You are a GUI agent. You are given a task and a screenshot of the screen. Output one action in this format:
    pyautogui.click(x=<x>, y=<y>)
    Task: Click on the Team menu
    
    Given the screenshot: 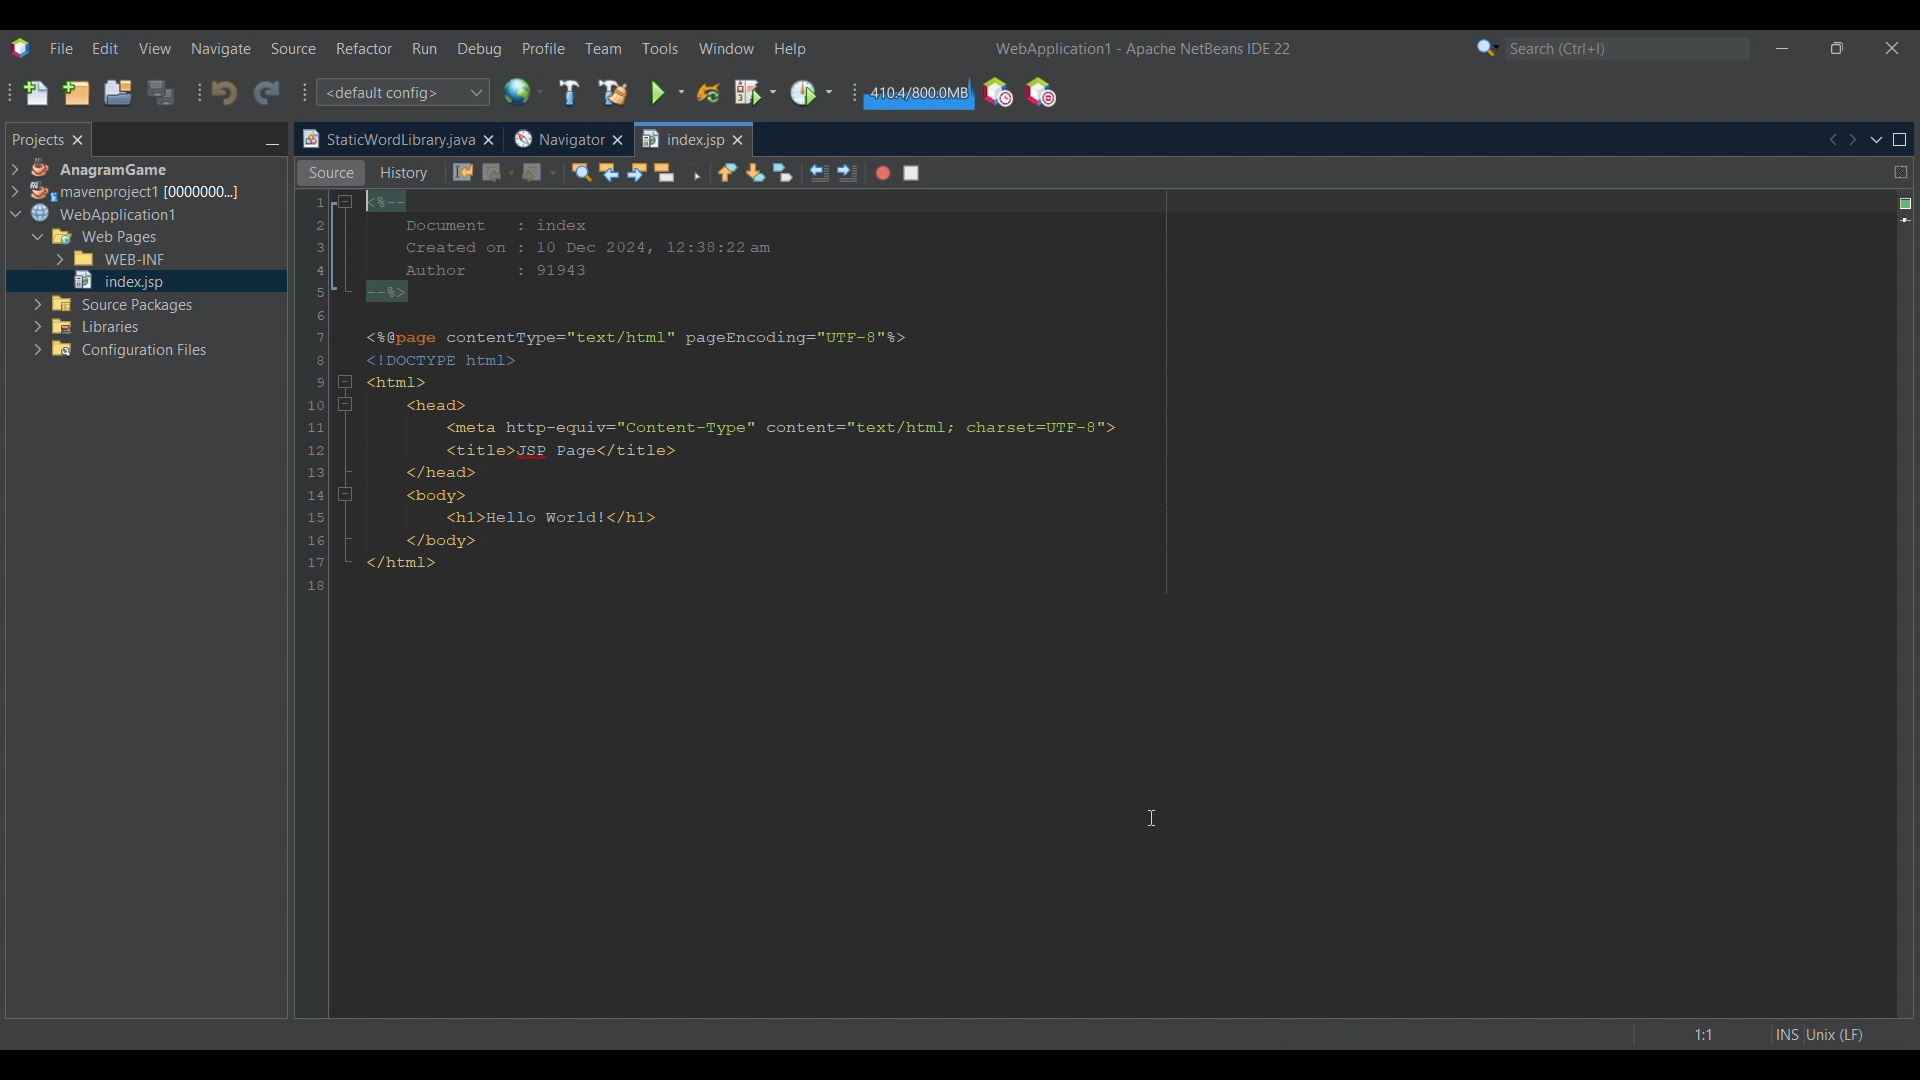 What is the action you would take?
    pyautogui.click(x=603, y=48)
    